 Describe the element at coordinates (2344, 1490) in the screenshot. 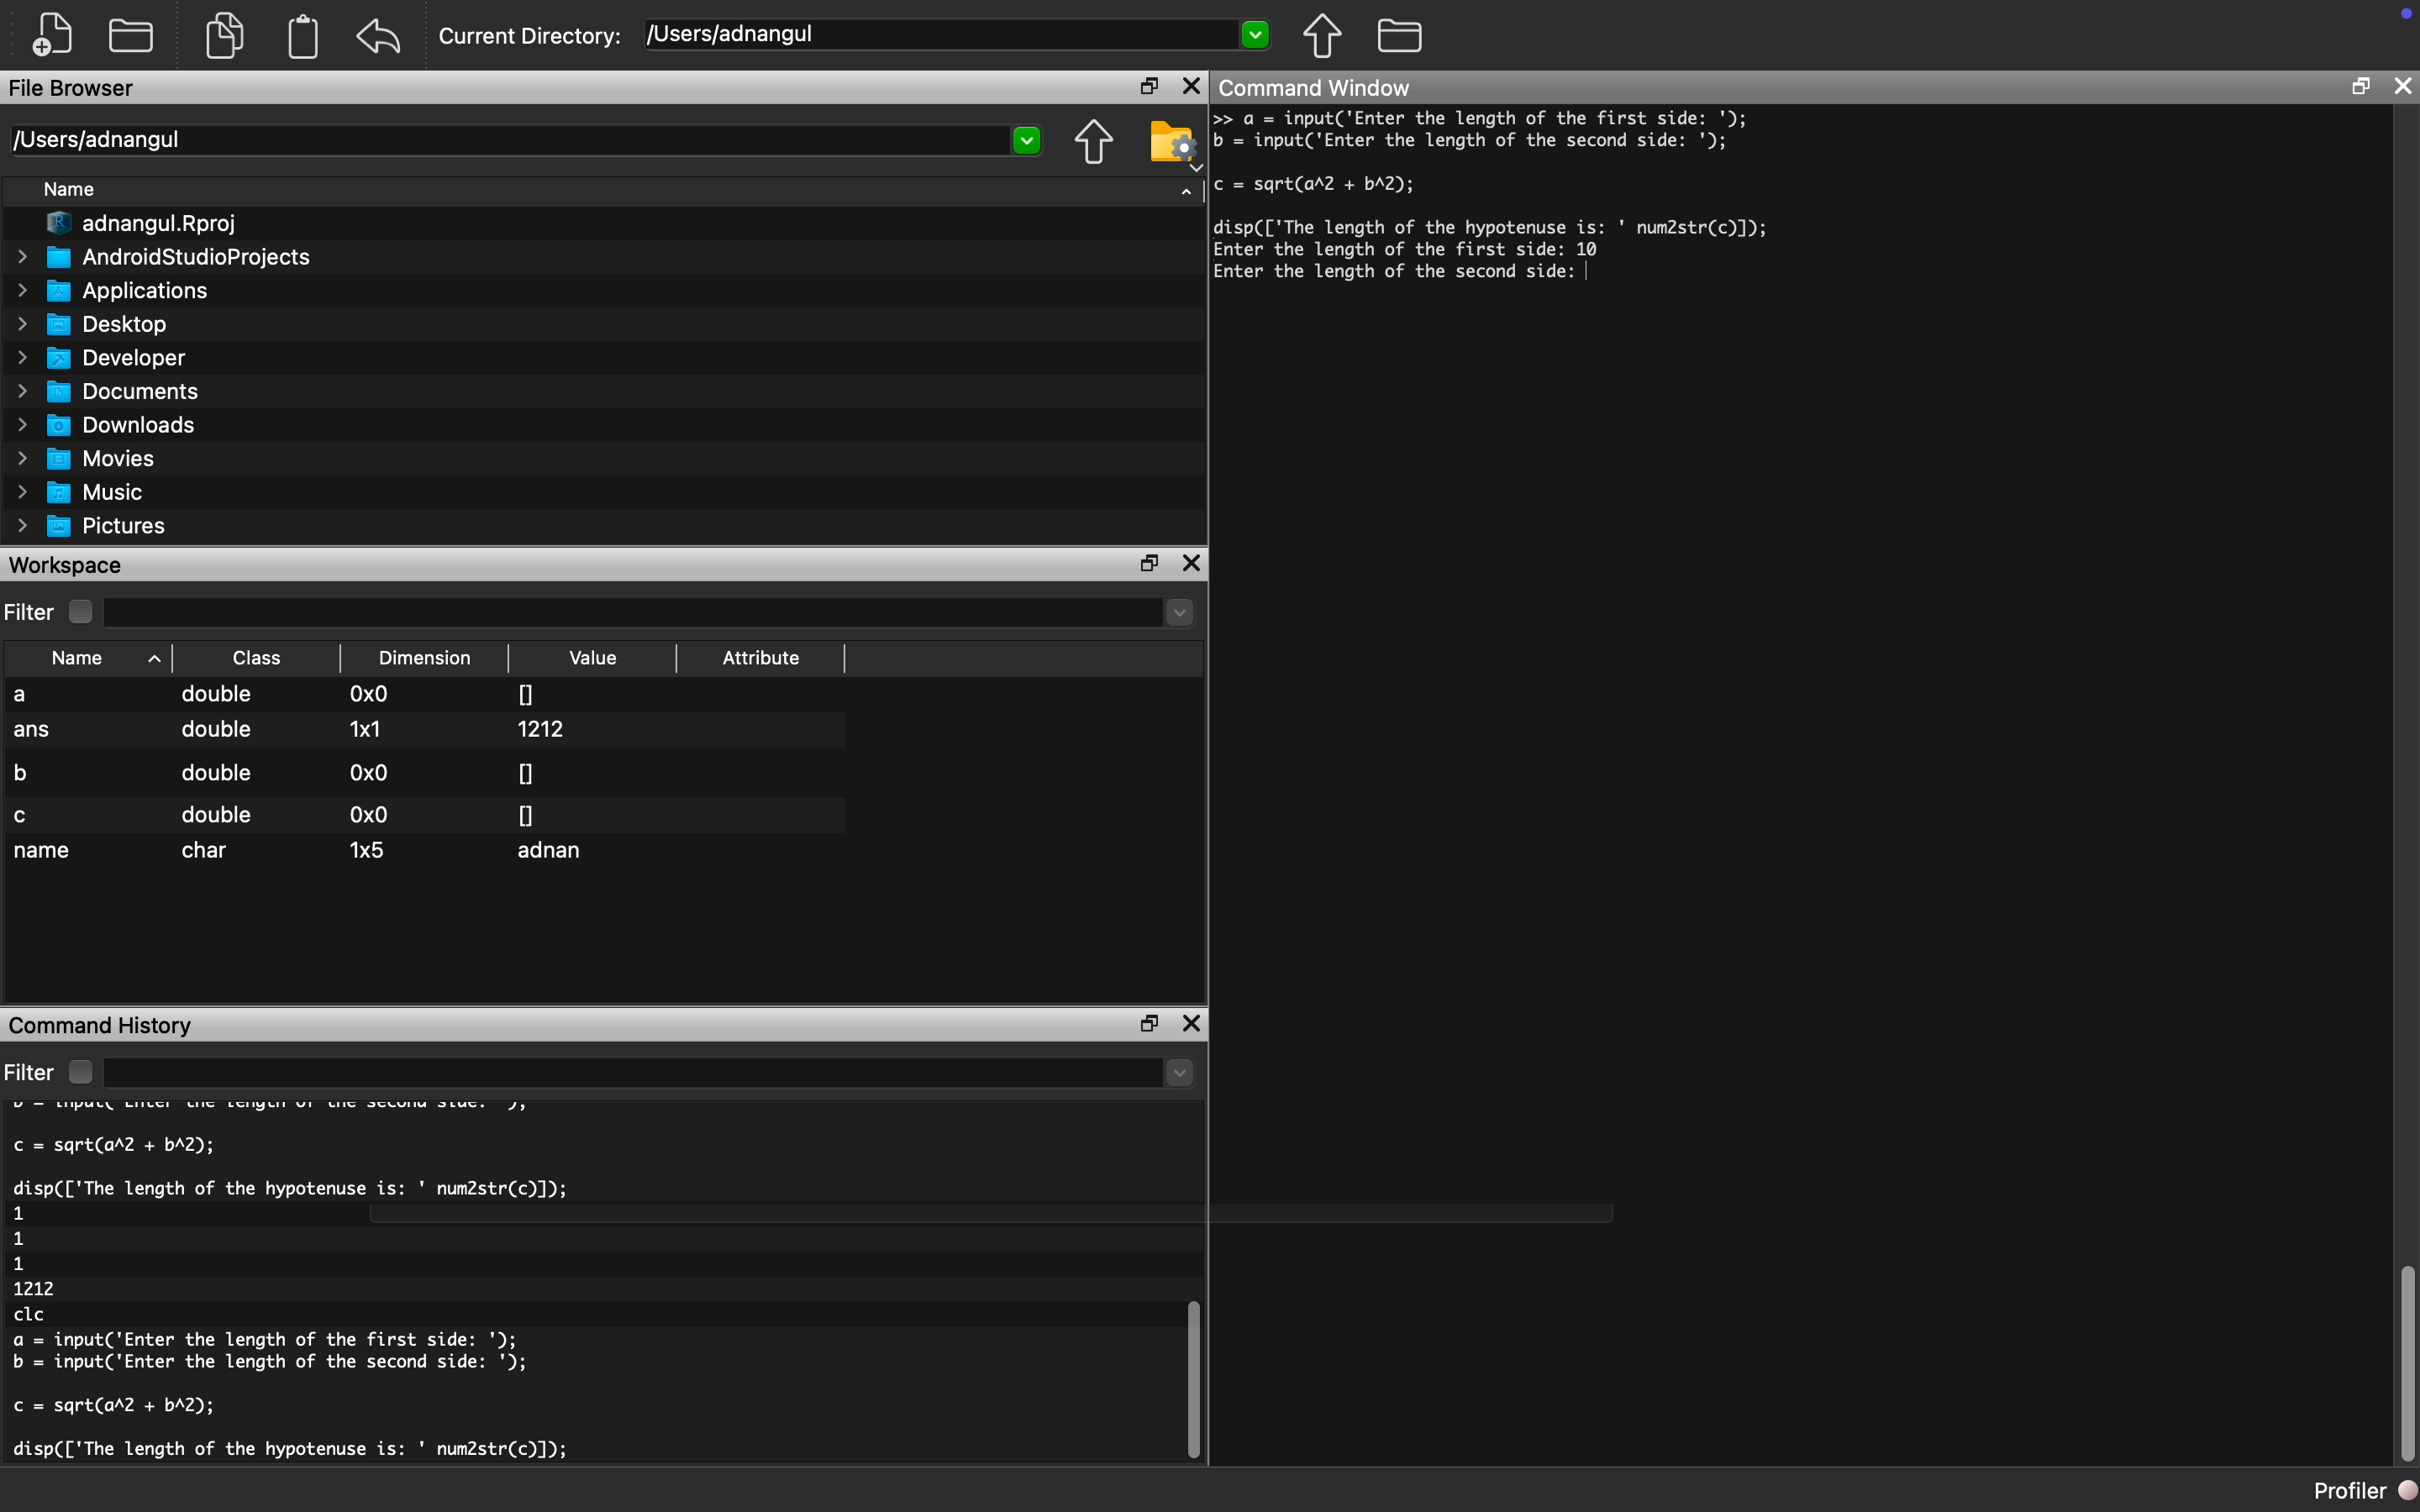

I see `profiler` at that location.